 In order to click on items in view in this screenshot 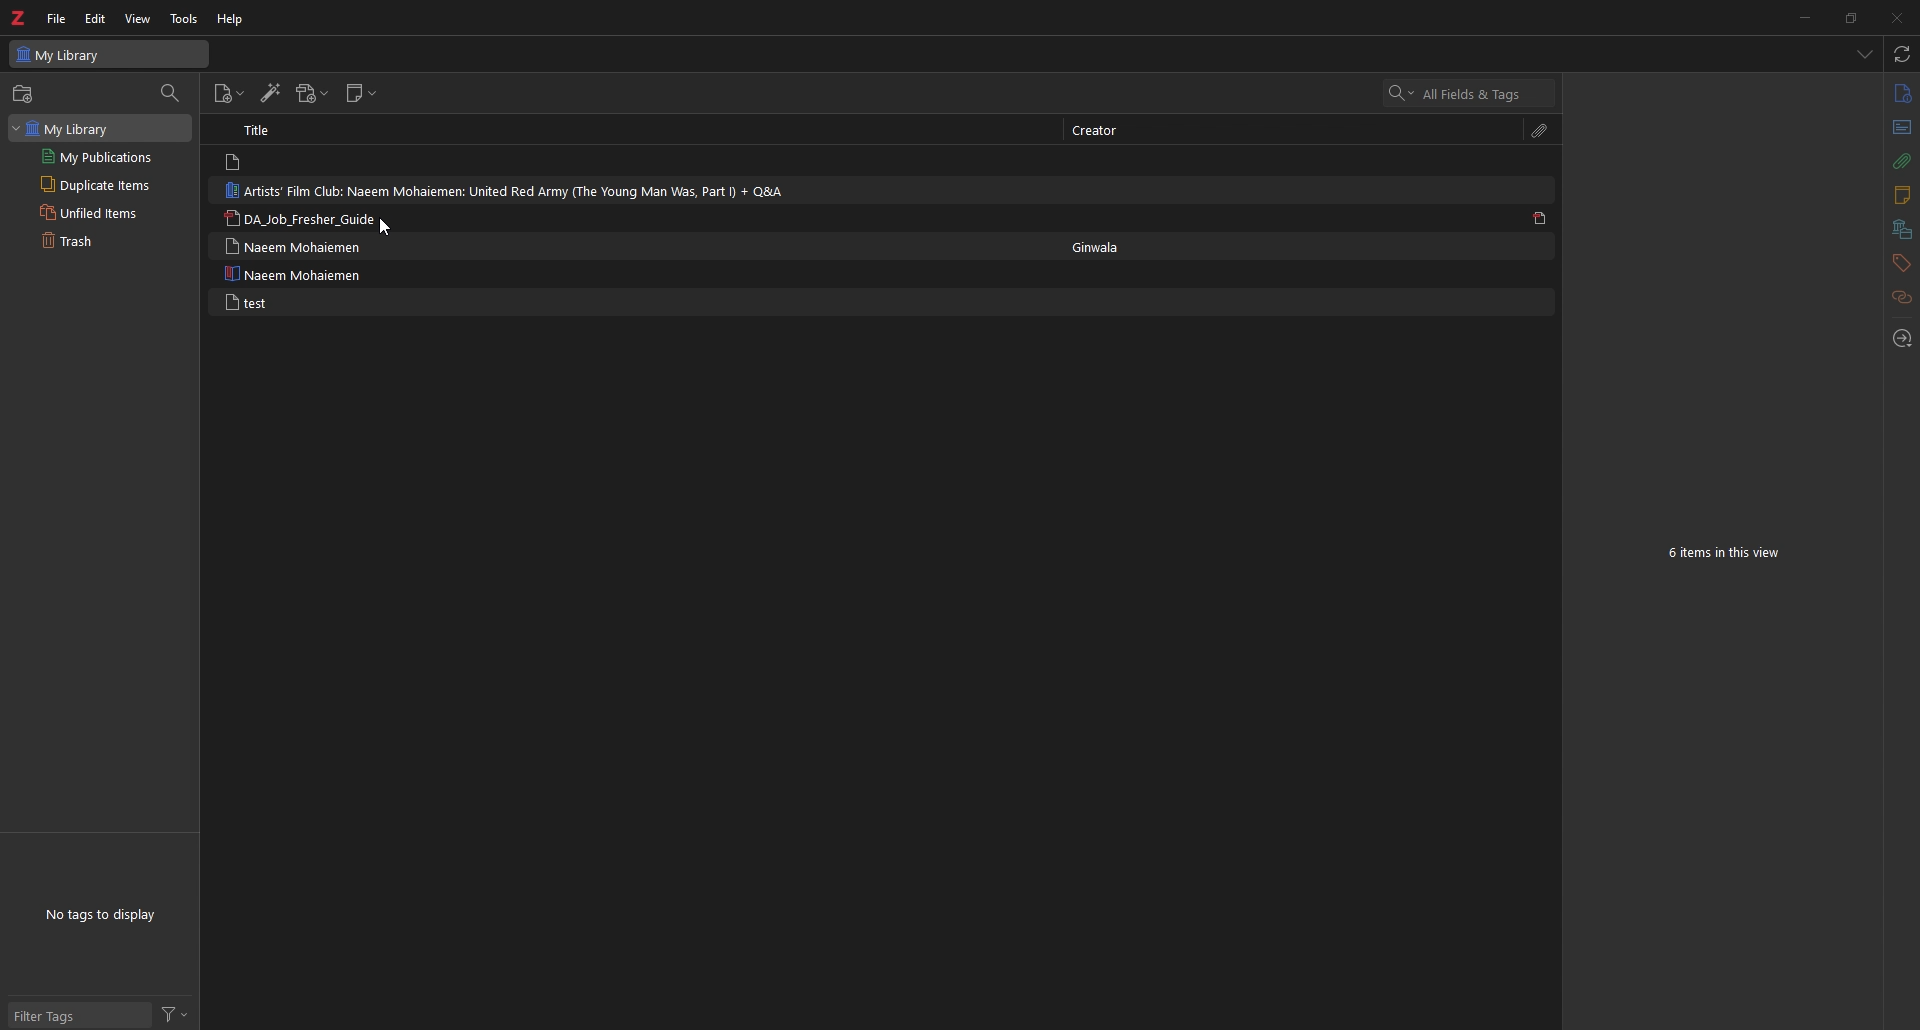, I will do `click(1726, 556)`.